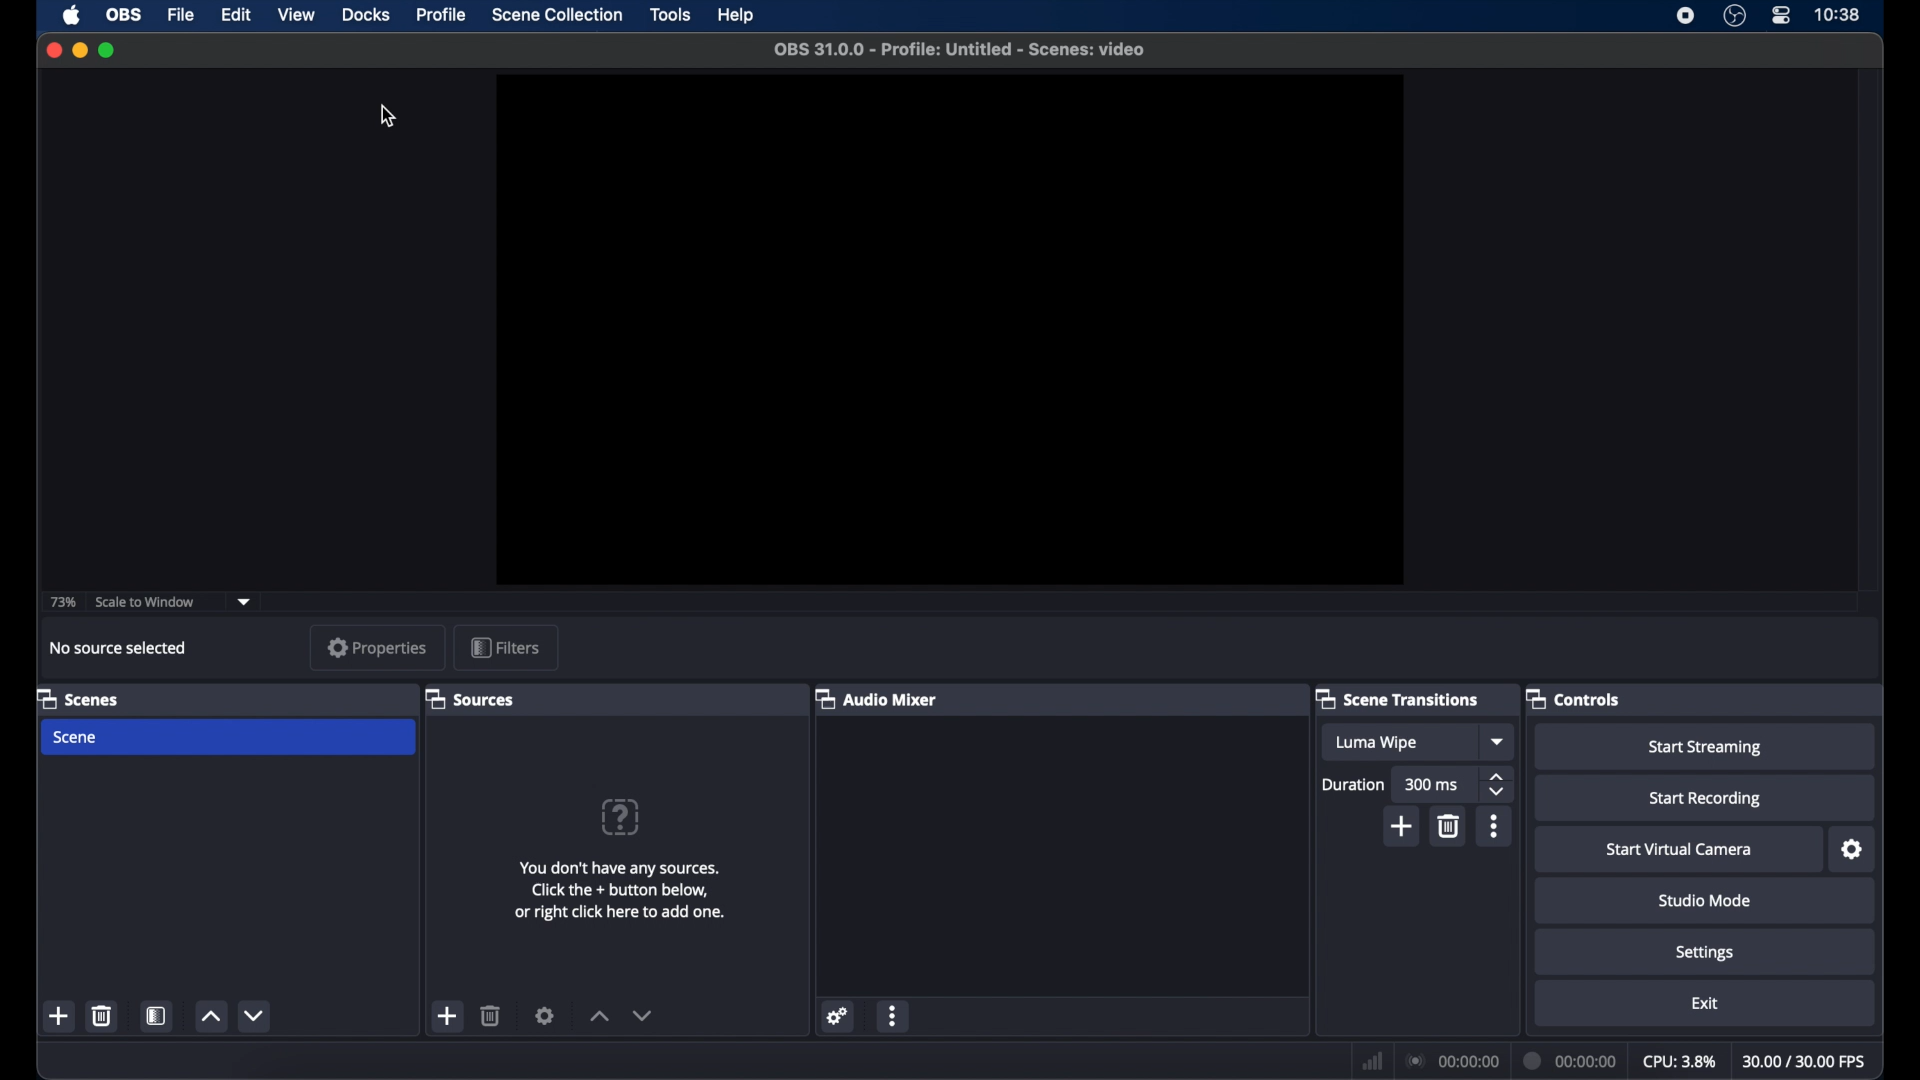 The width and height of the screenshot is (1920, 1080). Describe the element at coordinates (388, 117) in the screenshot. I see `cursor` at that location.